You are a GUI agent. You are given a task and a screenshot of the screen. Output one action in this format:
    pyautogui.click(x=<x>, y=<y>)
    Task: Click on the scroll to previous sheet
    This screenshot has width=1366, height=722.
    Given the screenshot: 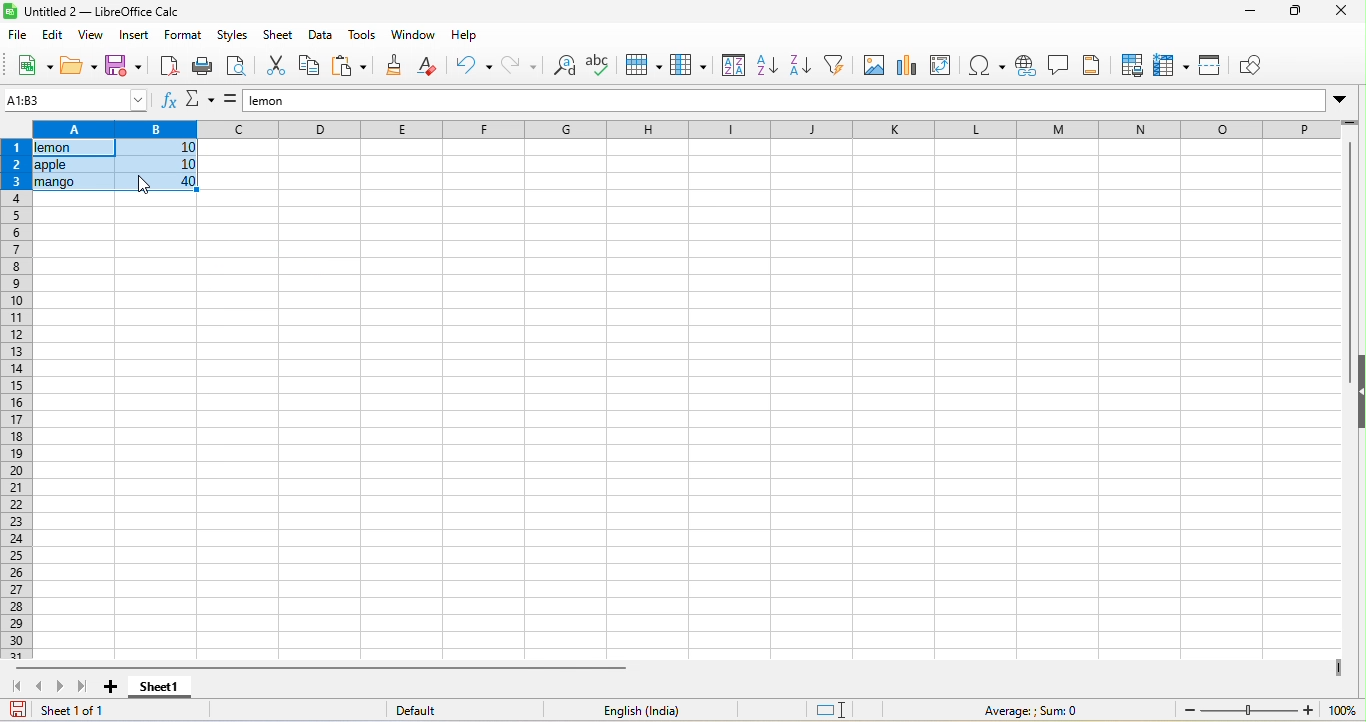 What is the action you would take?
    pyautogui.click(x=42, y=688)
    